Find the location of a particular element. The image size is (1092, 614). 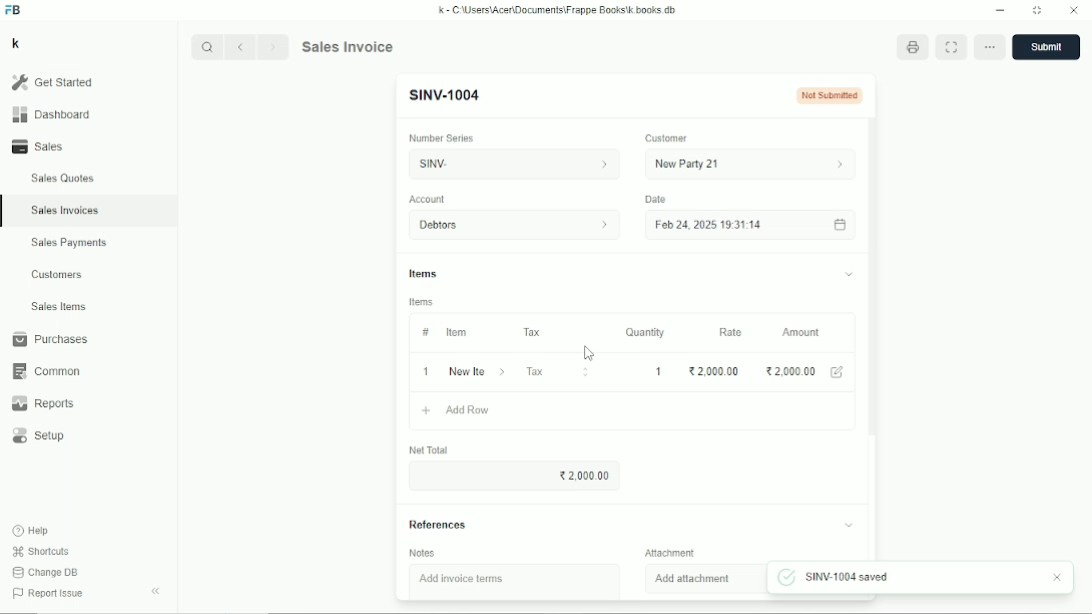

Open print view is located at coordinates (914, 46).